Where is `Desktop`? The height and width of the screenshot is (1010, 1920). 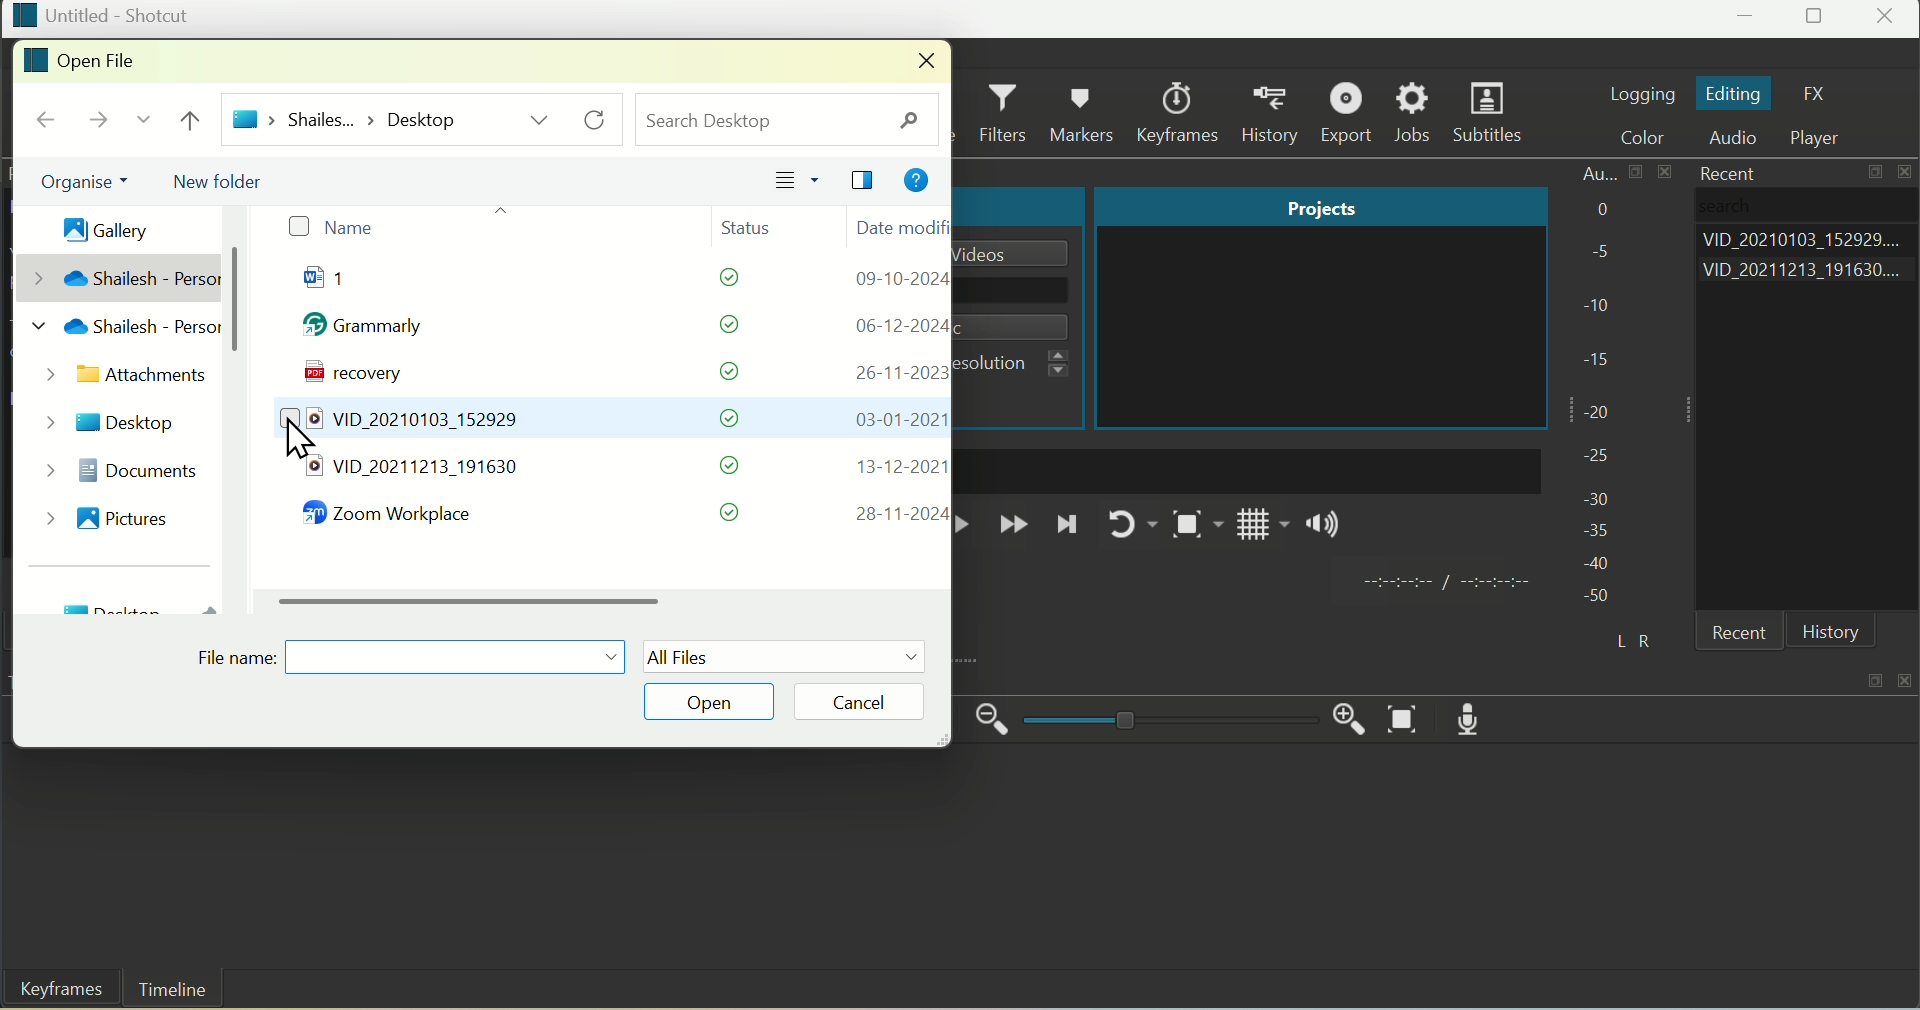 Desktop is located at coordinates (114, 418).